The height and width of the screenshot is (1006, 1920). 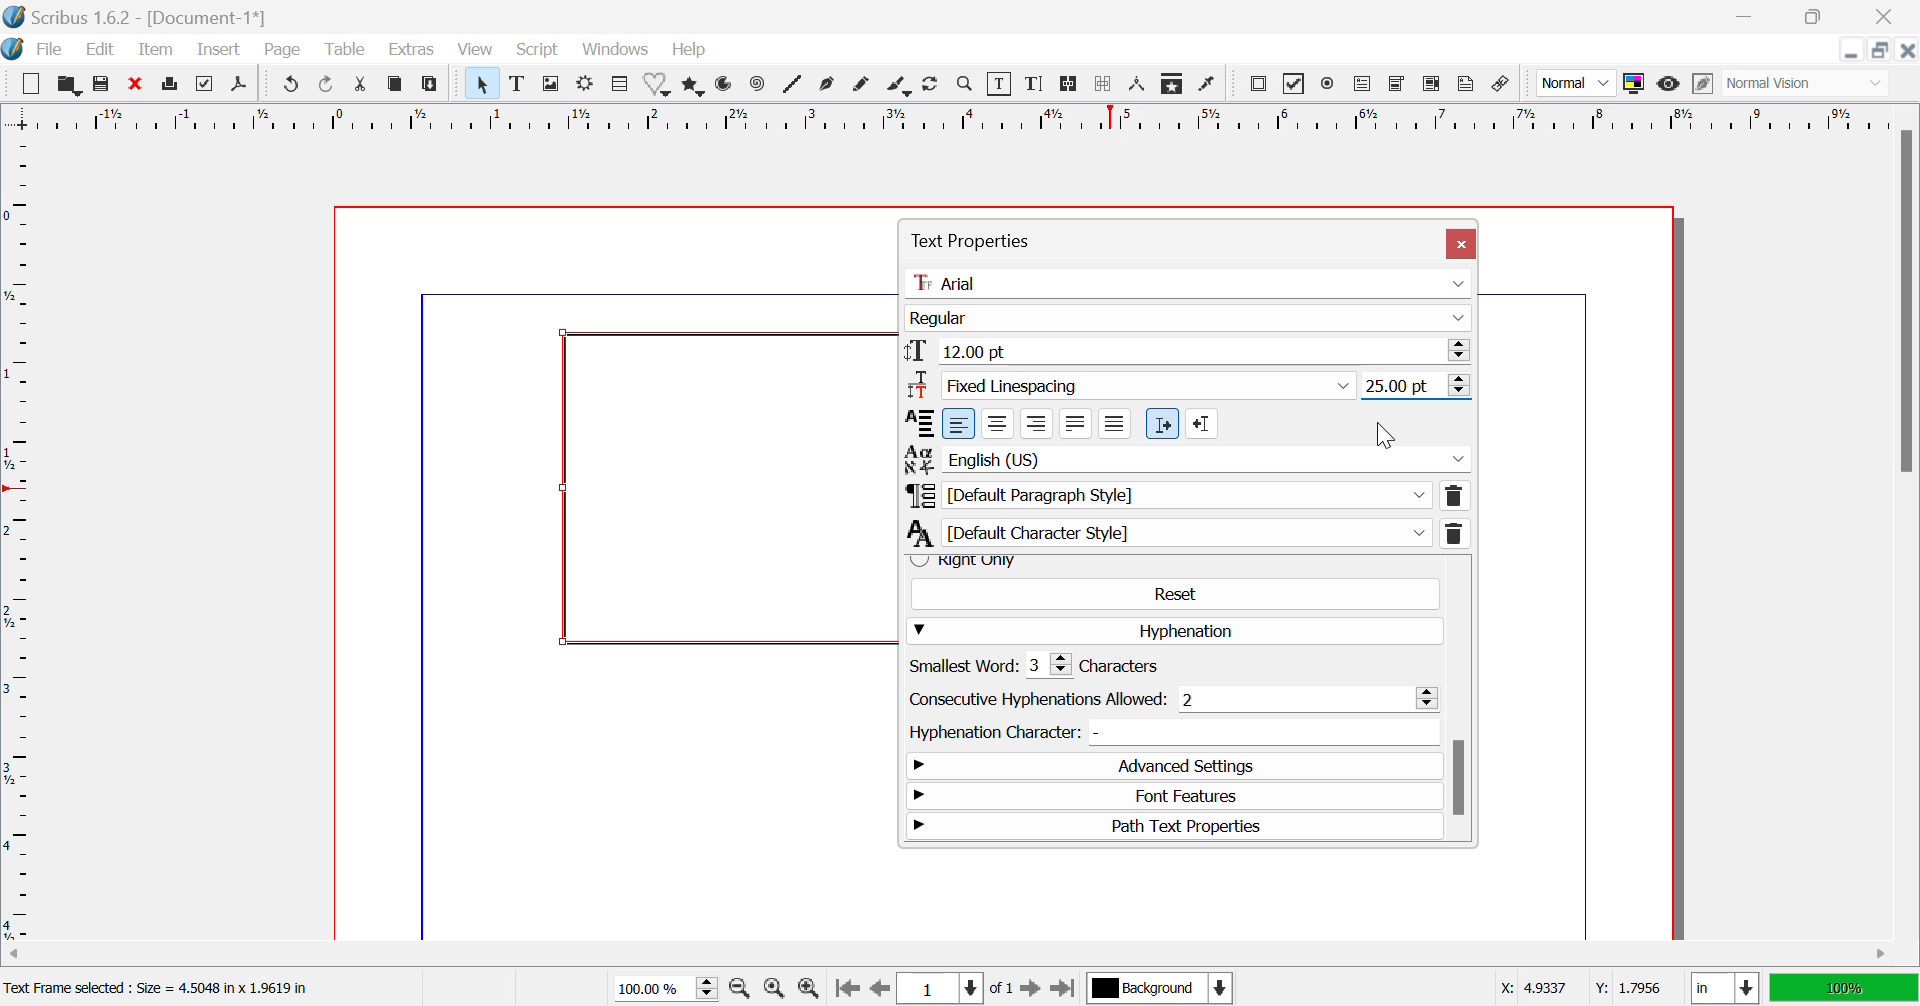 I want to click on Text Annotation, so click(x=1468, y=85).